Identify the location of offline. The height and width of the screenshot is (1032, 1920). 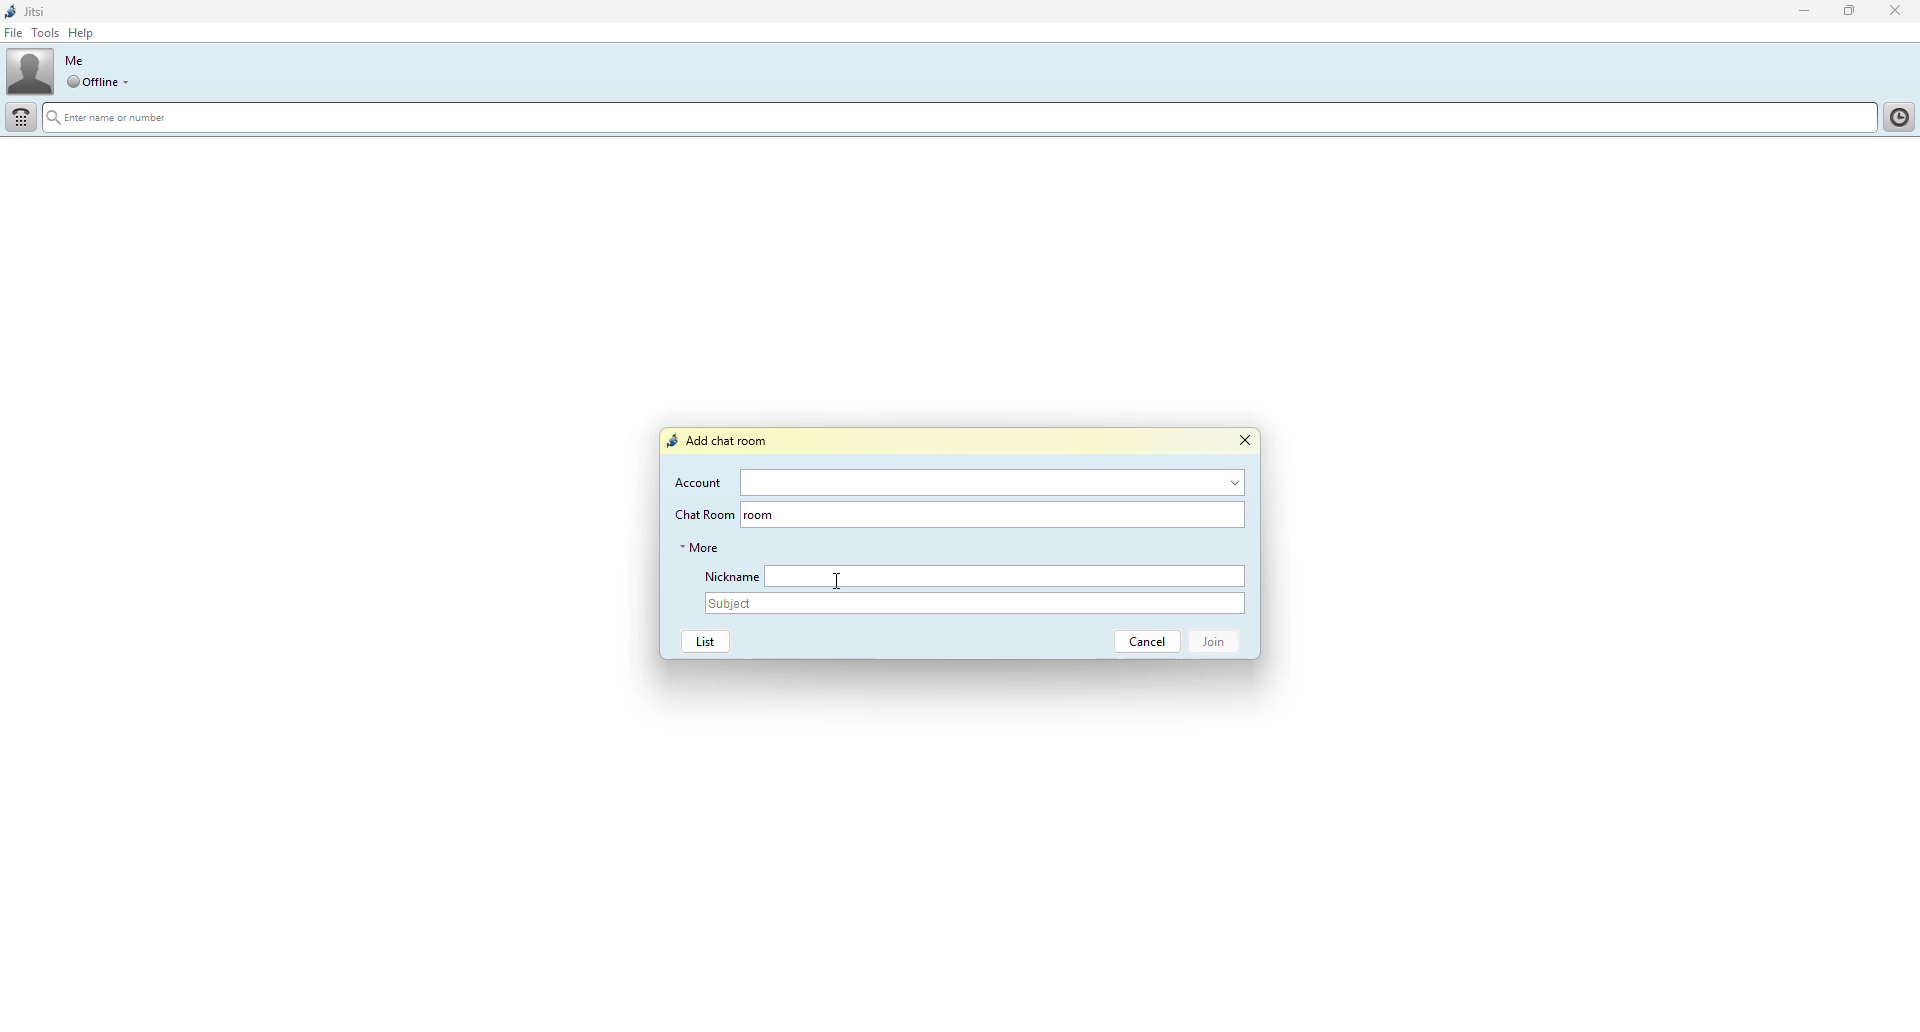
(91, 82).